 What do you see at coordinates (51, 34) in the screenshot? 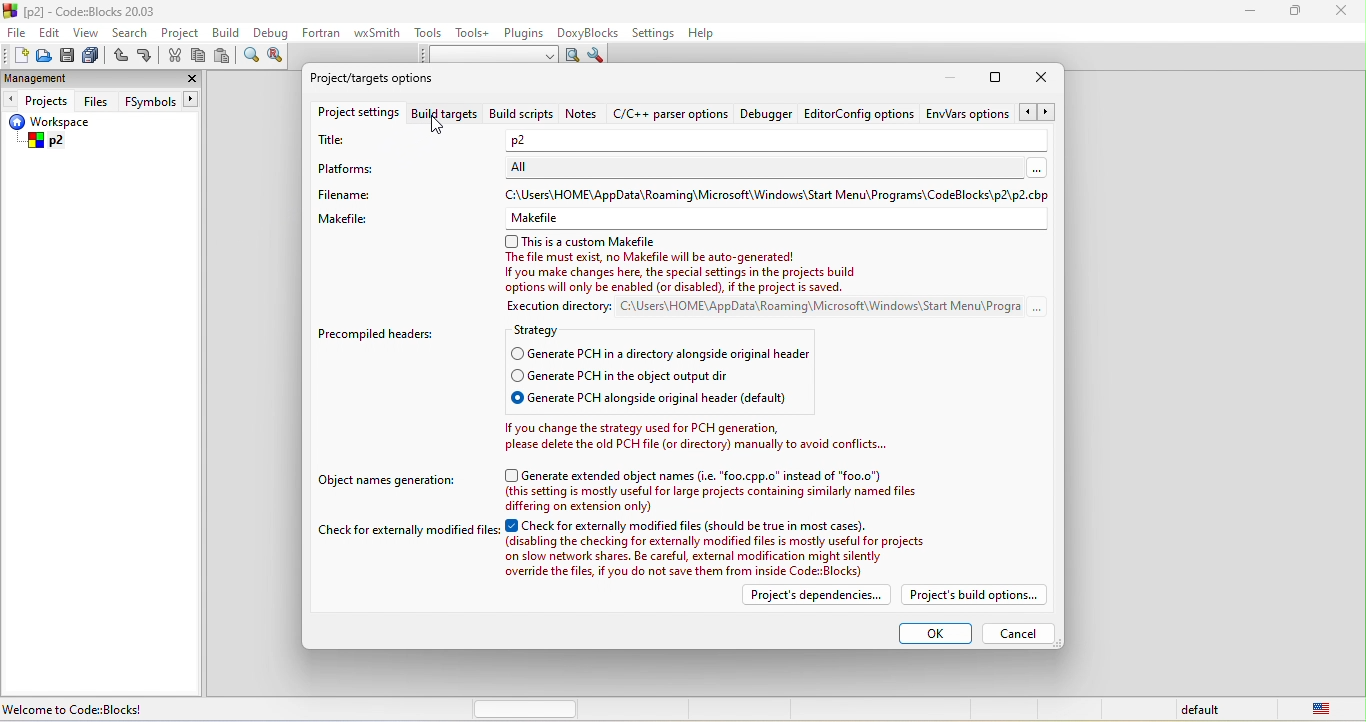
I see `edit` at bounding box center [51, 34].